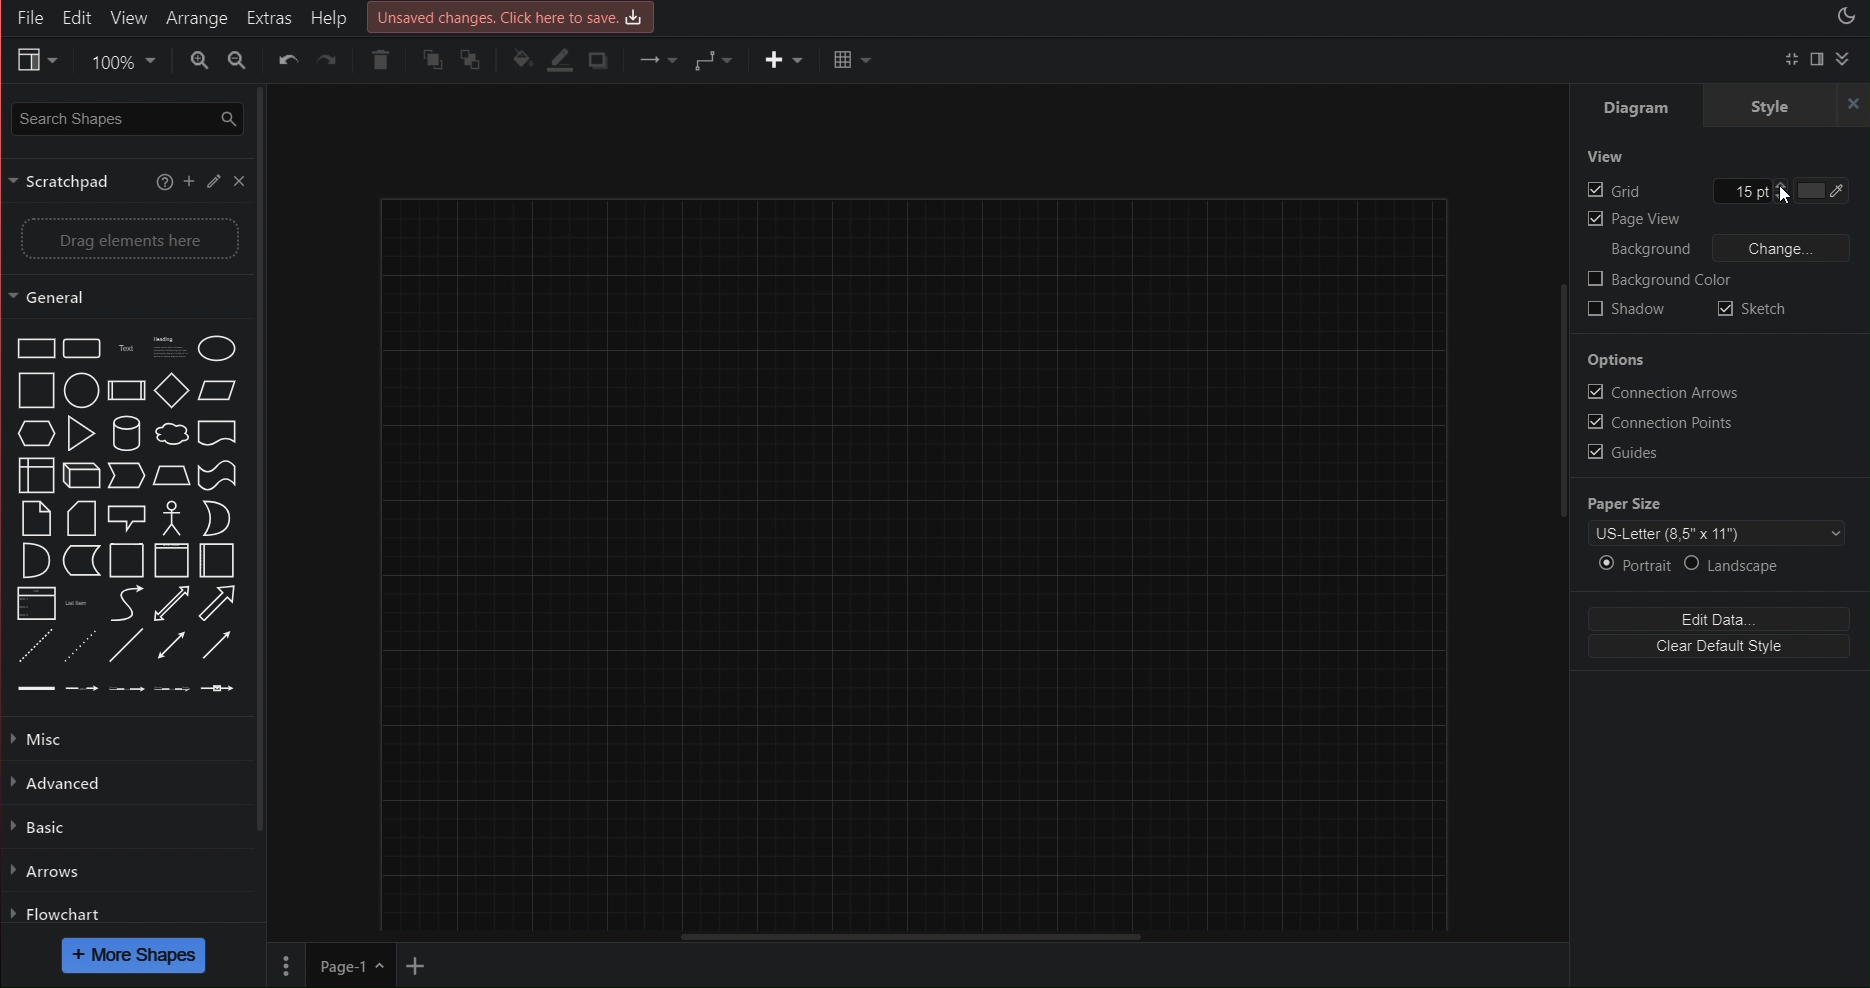 Image resolution: width=1870 pixels, height=988 pixels. What do you see at coordinates (1655, 390) in the screenshot?
I see `Connection Arrows` at bounding box center [1655, 390].